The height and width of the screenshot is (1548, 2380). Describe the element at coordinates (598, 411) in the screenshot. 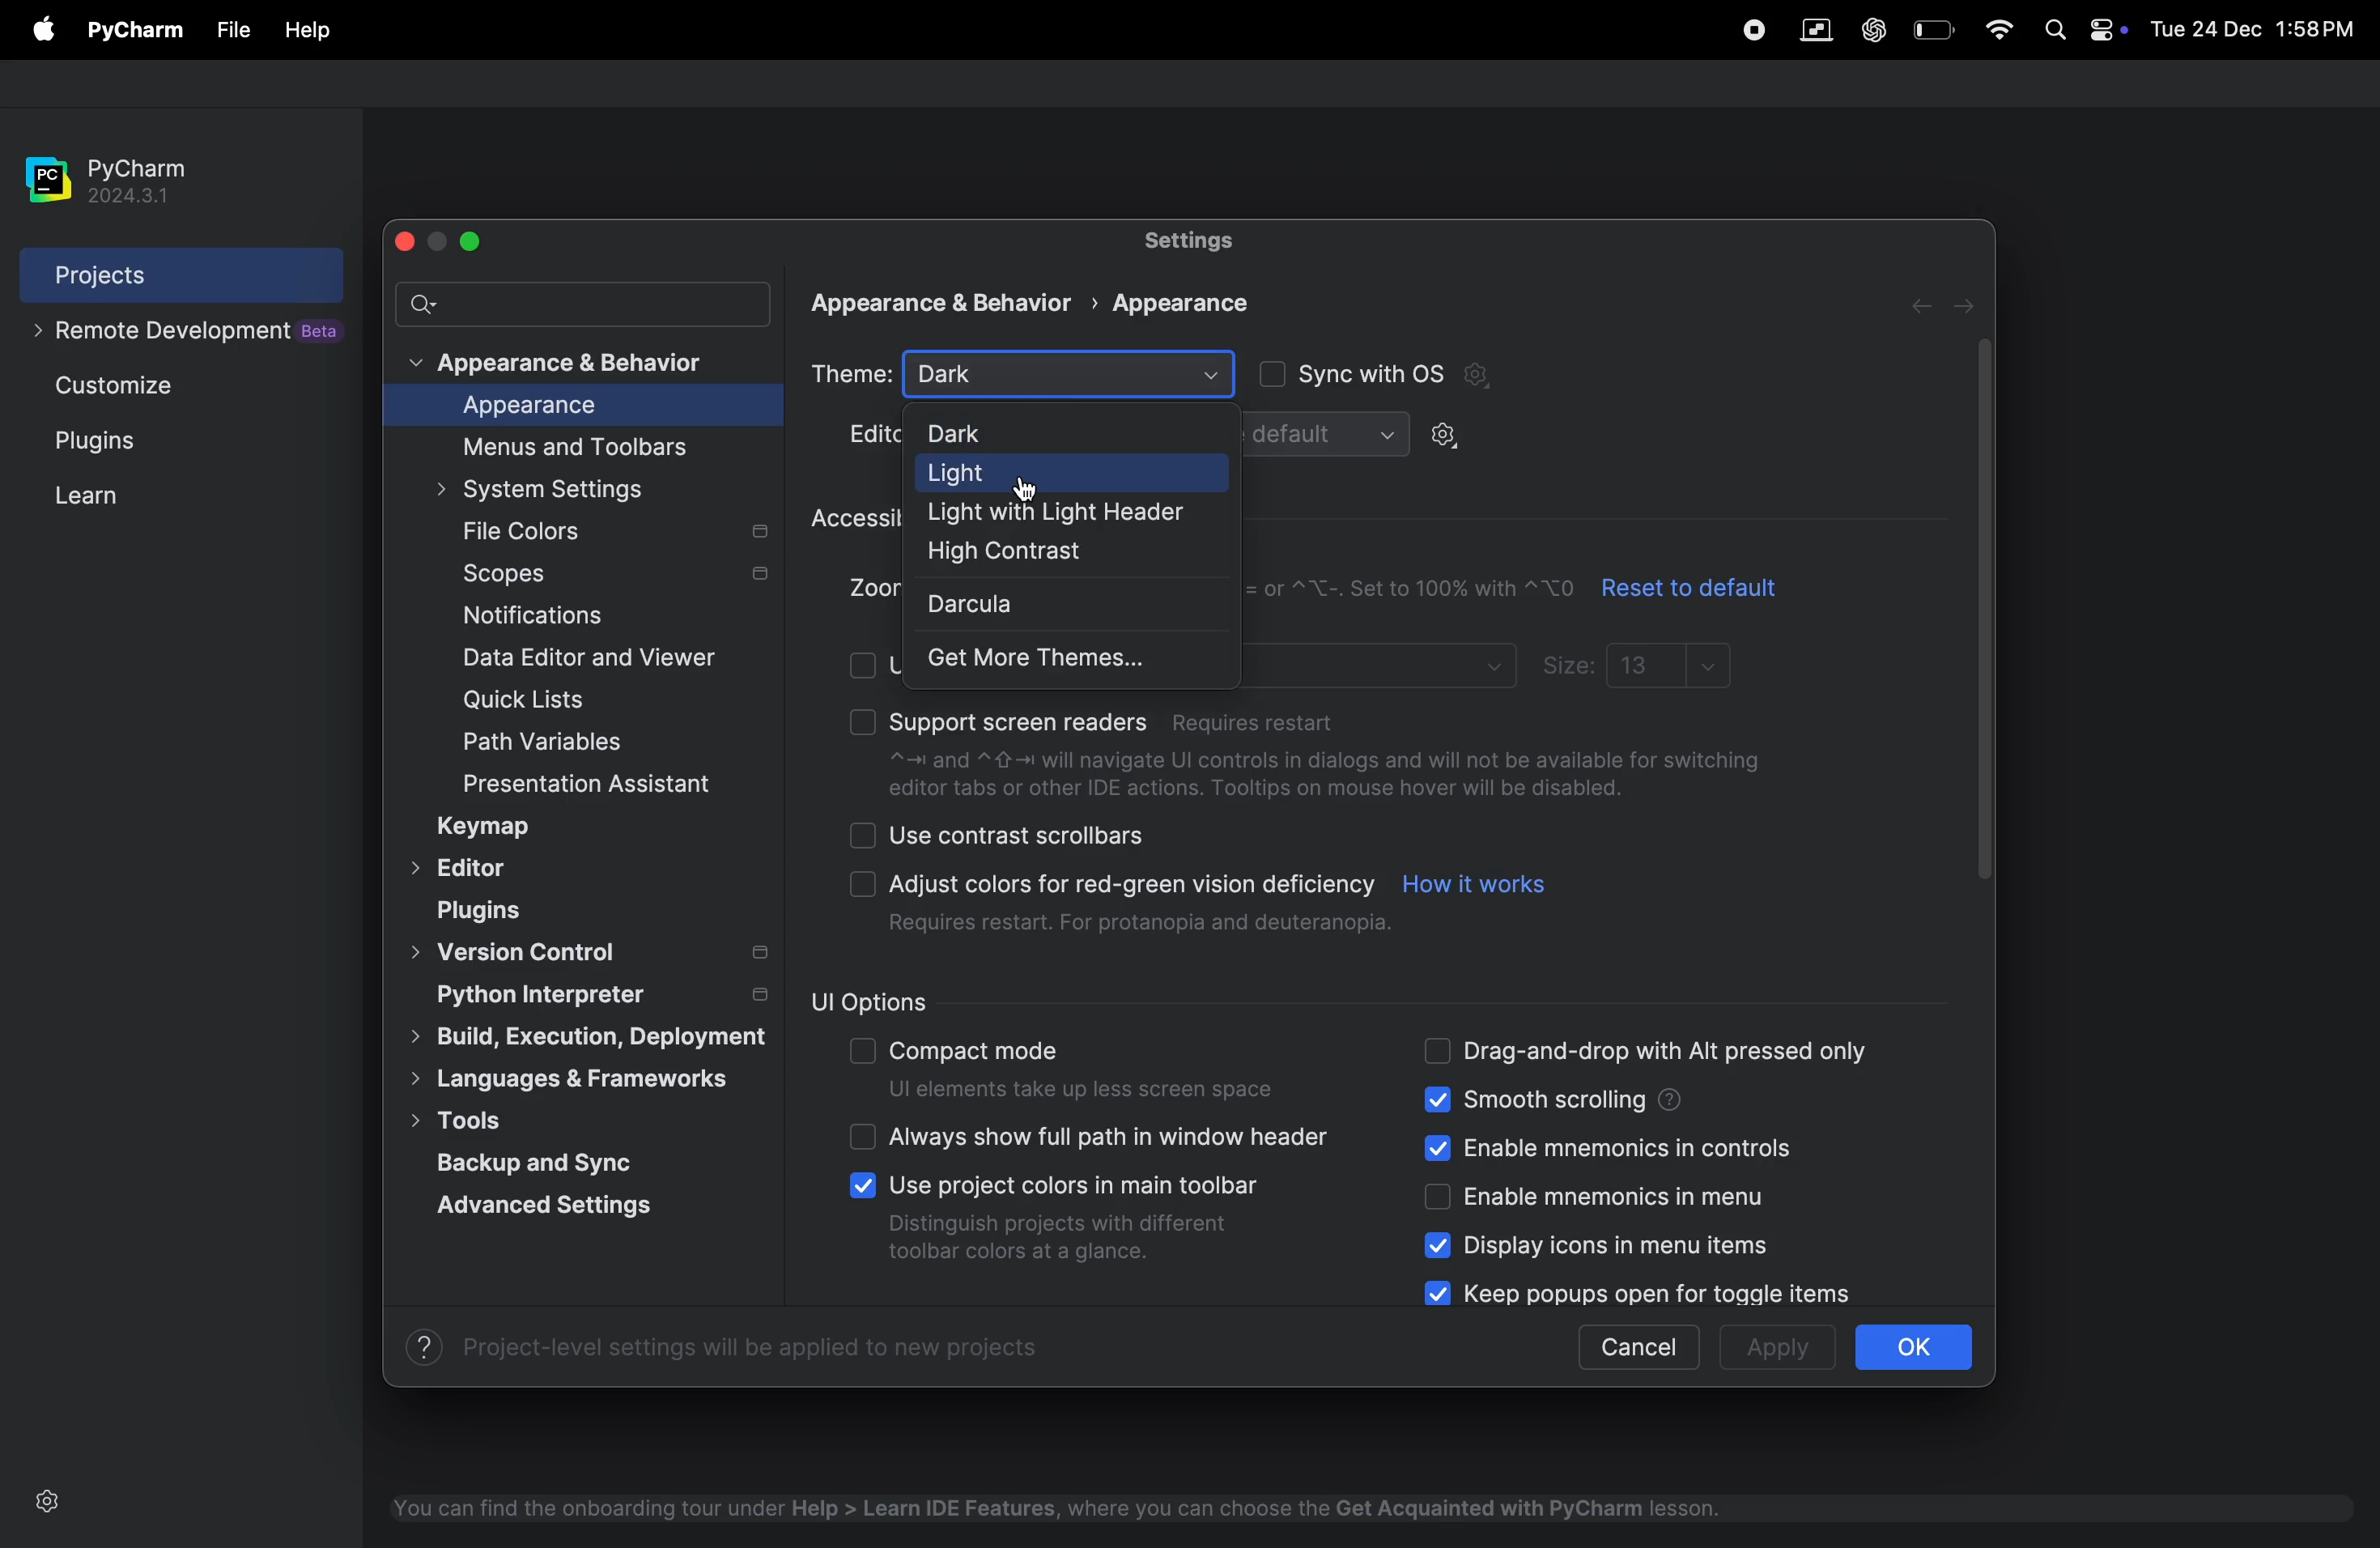

I see `appearance ` at that location.